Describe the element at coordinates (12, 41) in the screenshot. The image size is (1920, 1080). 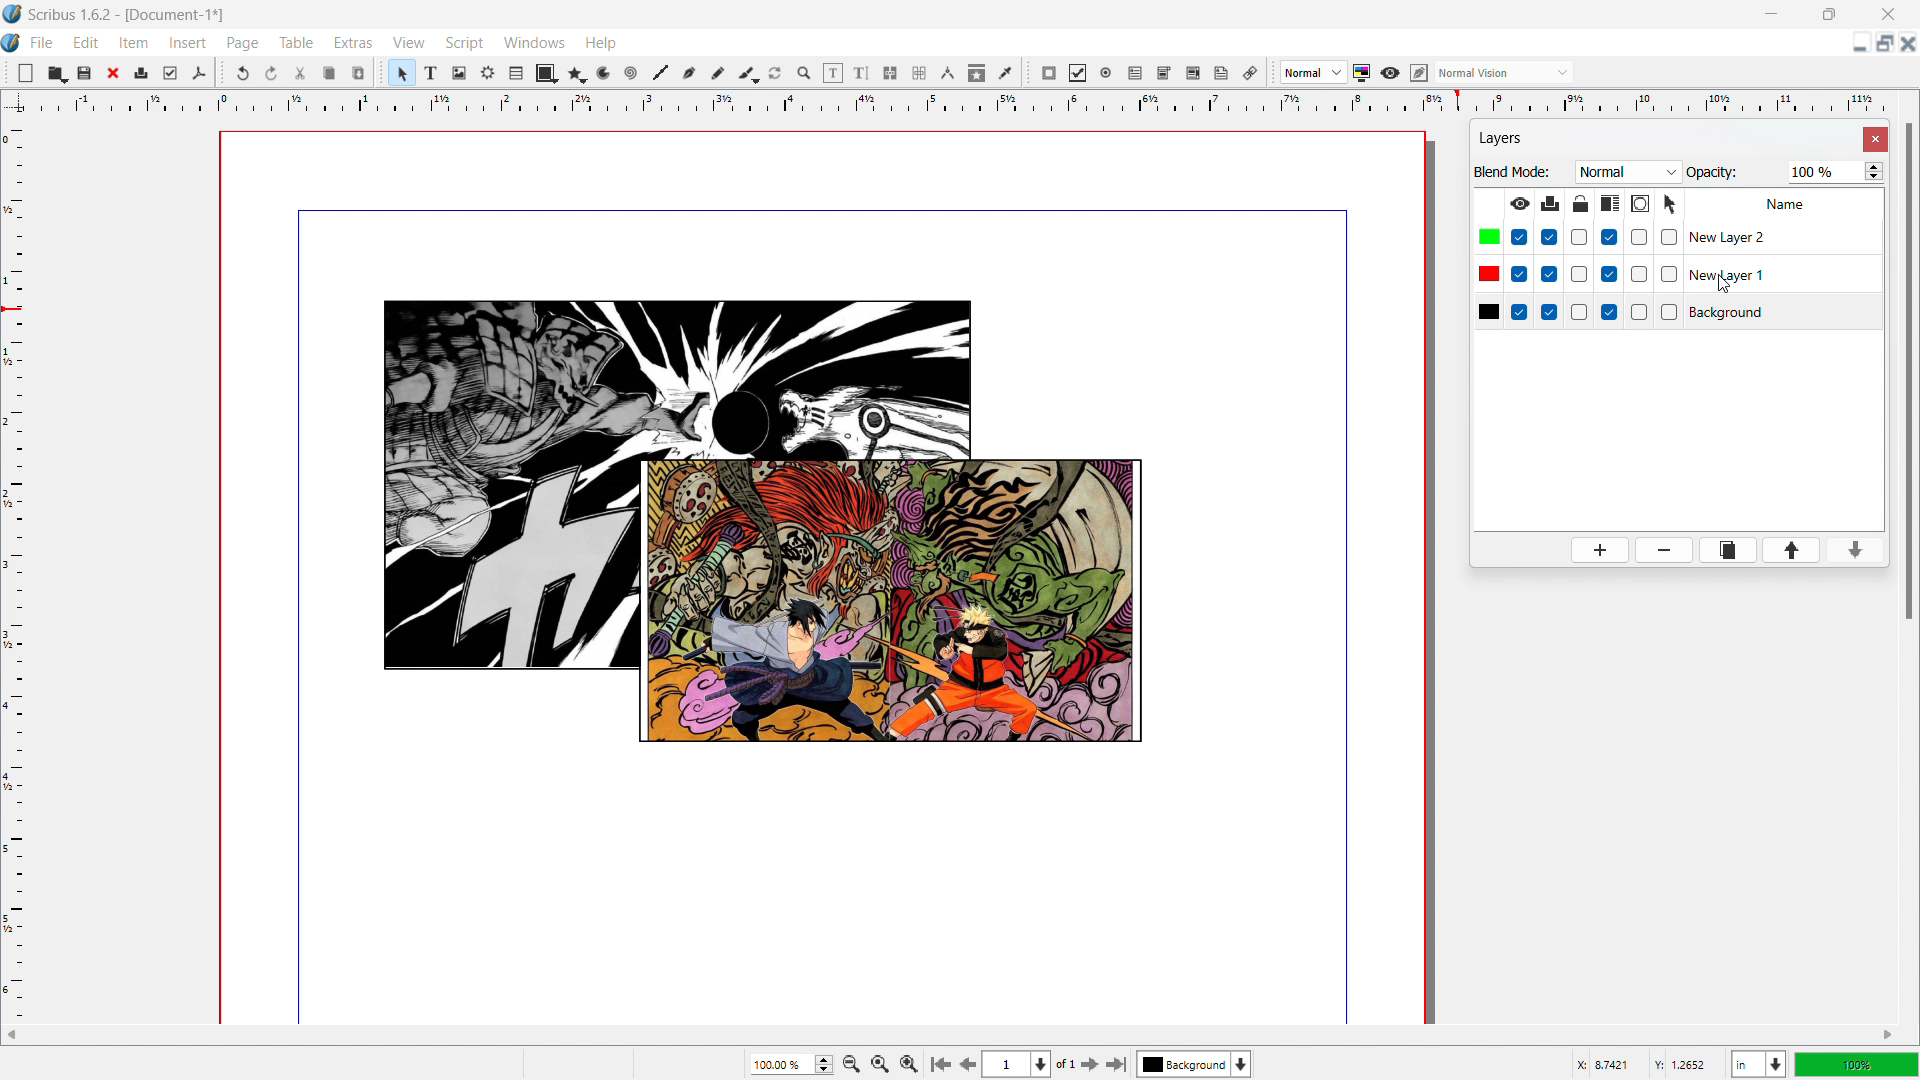
I see `logo` at that location.